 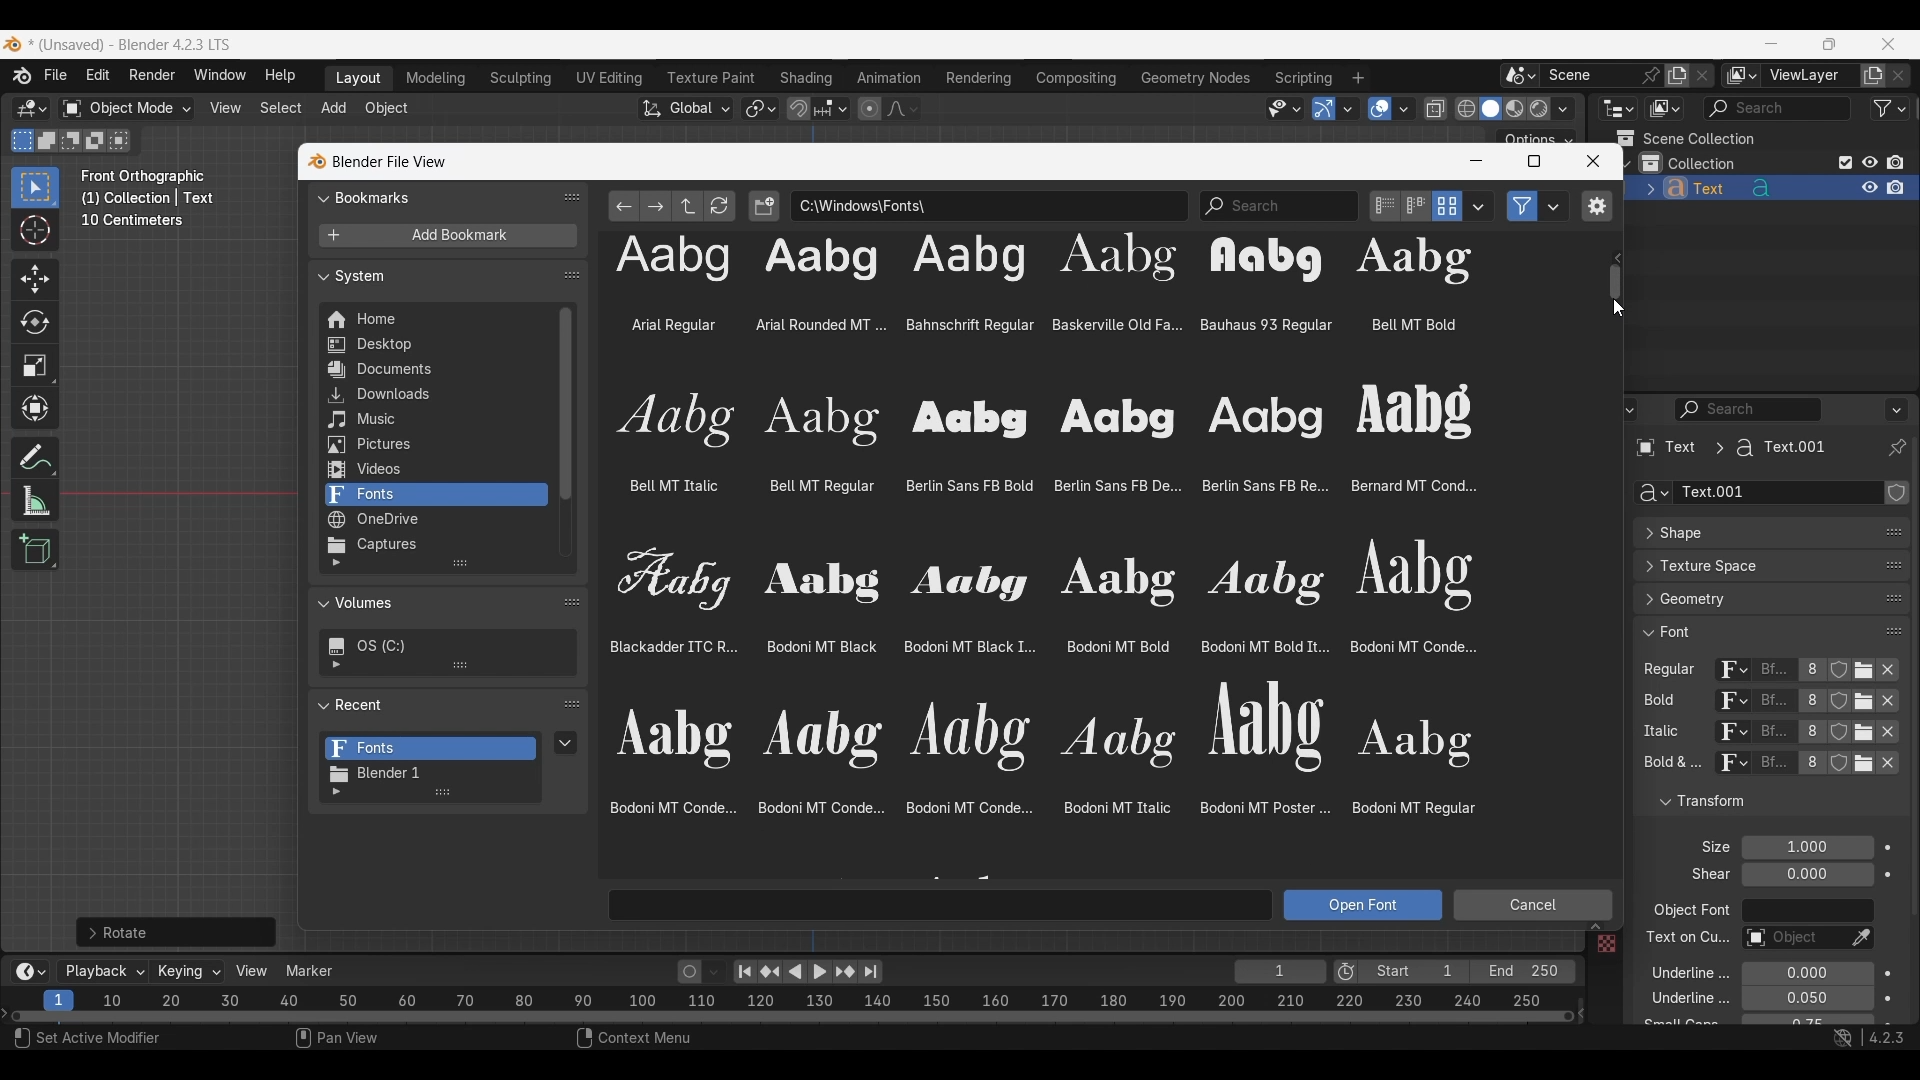 What do you see at coordinates (686, 109) in the screenshot?
I see `Transformation orientation, global` at bounding box center [686, 109].